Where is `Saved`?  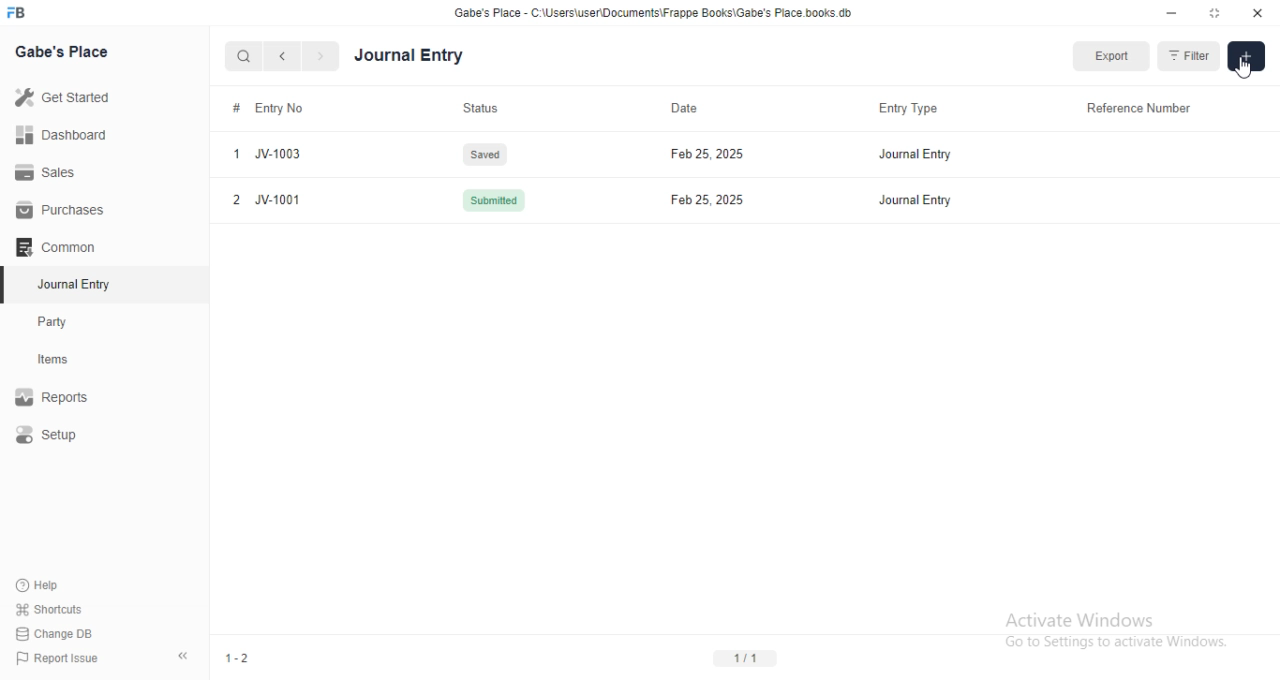 Saved is located at coordinates (486, 153).